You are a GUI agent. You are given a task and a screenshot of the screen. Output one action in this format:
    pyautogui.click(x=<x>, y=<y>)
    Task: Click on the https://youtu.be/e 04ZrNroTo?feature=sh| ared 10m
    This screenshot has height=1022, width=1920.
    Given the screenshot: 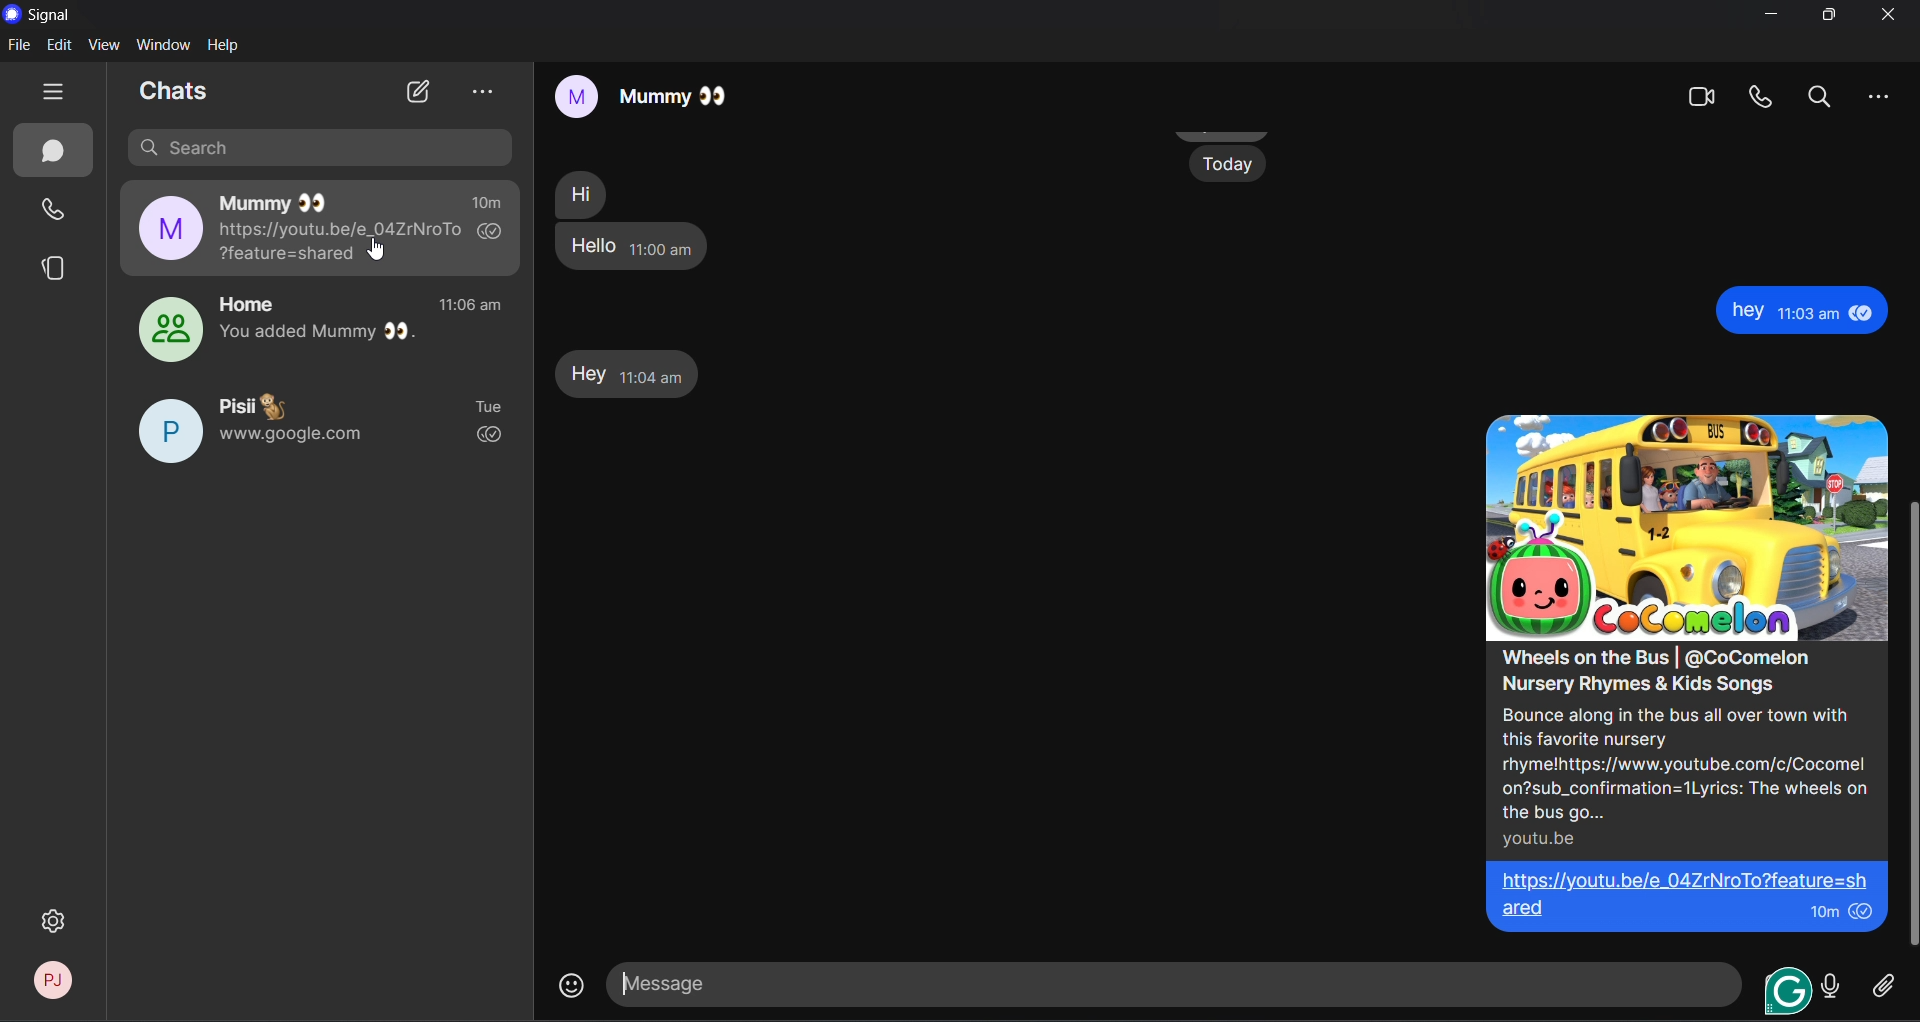 What is the action you would take?
    pyautogui.click(x=1675, y=899)
    